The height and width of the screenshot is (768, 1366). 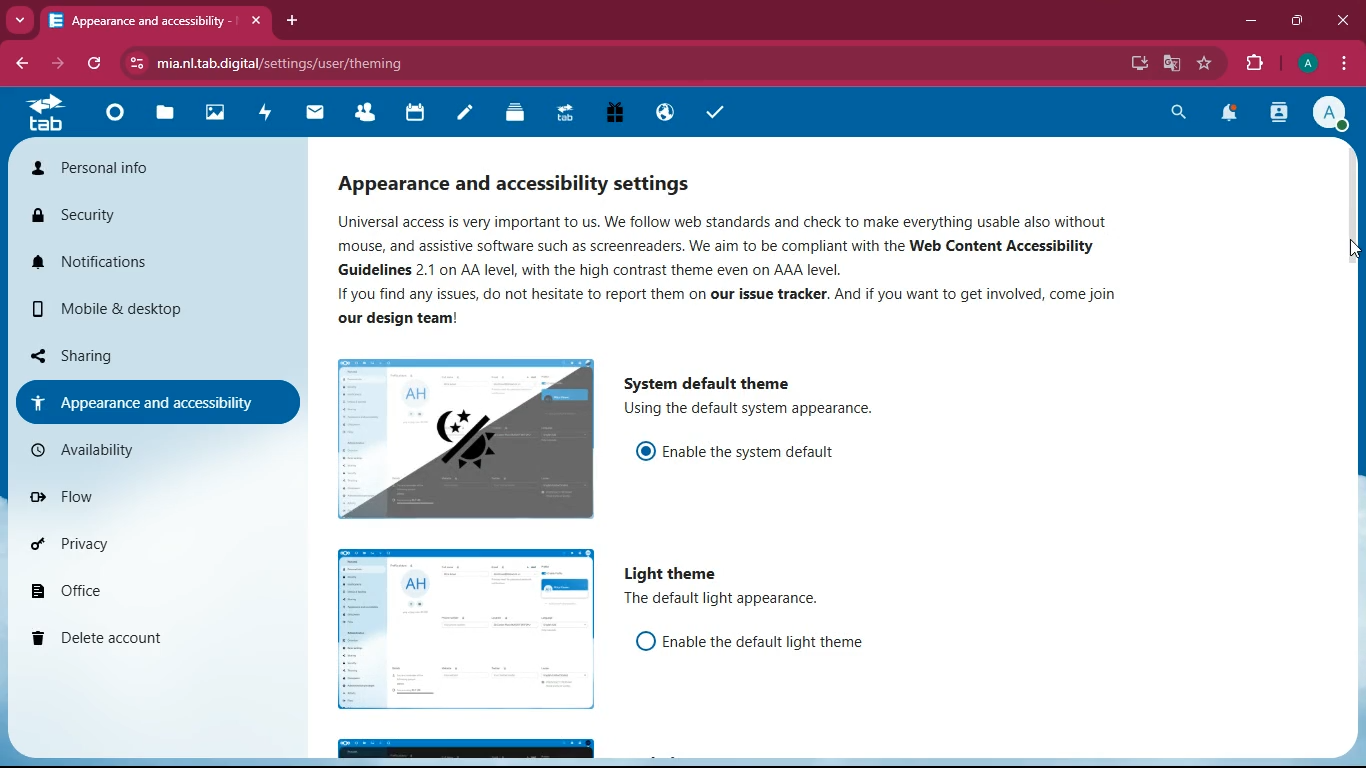 What do you see at coordinates (645, 451) in the screenshot?
I see `on` at bounding box center [645, 451].